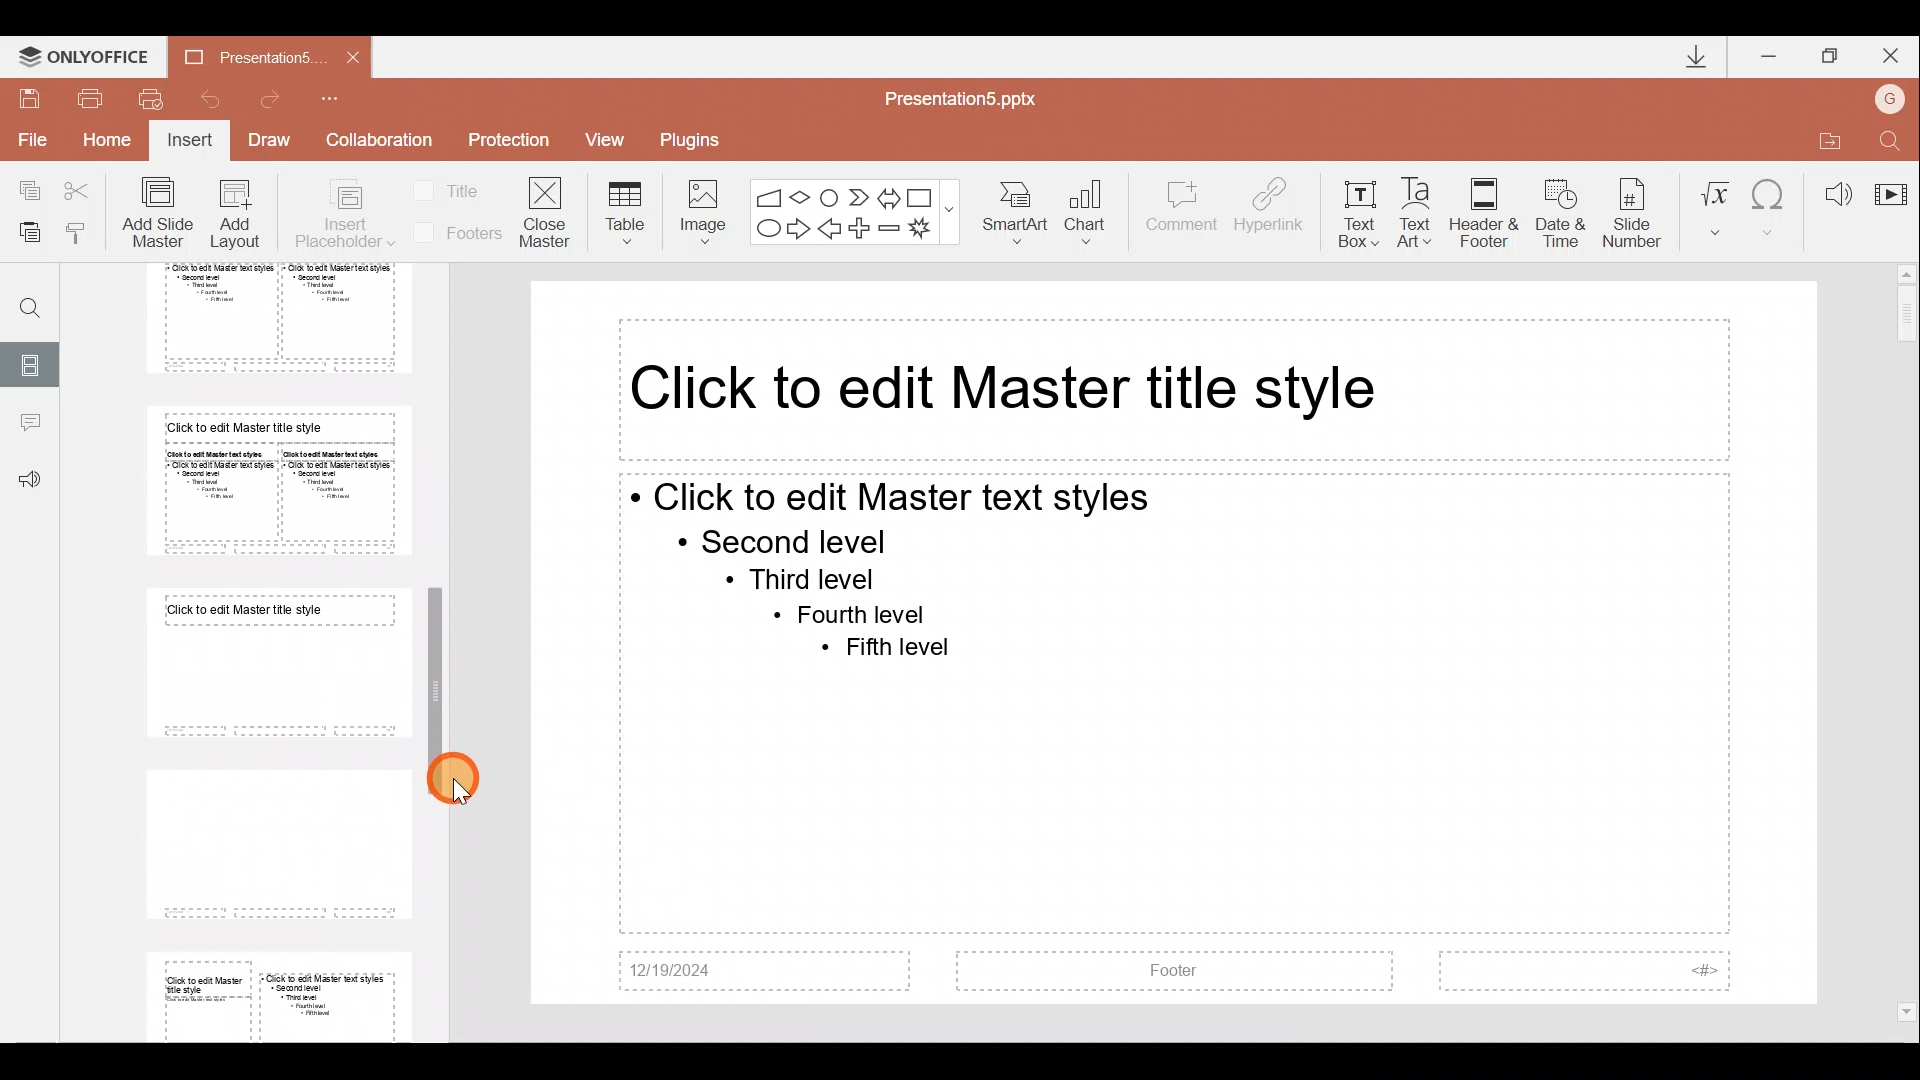  Describe the element at coordinates (1771, 205) in the screenshot. I see `Symbol` at that location.